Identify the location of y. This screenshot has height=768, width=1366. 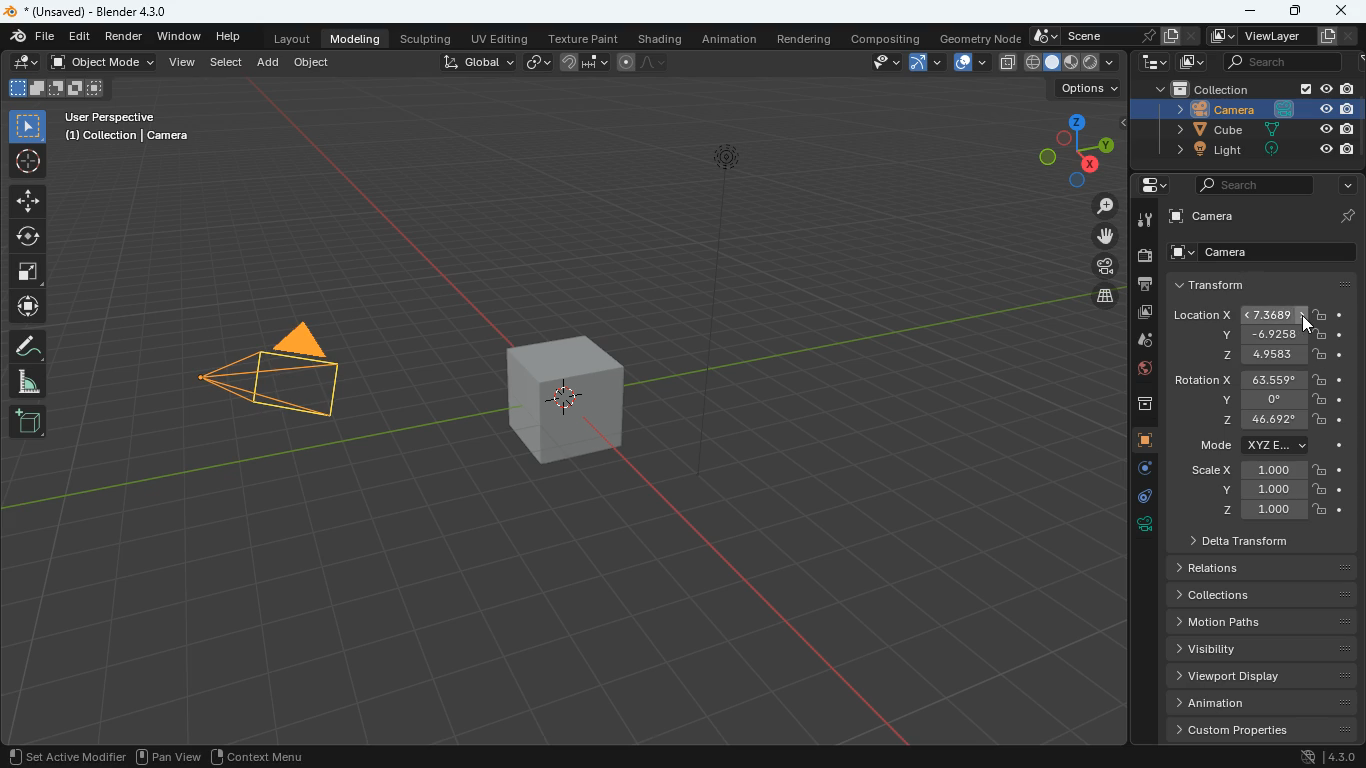
(1267, 401).